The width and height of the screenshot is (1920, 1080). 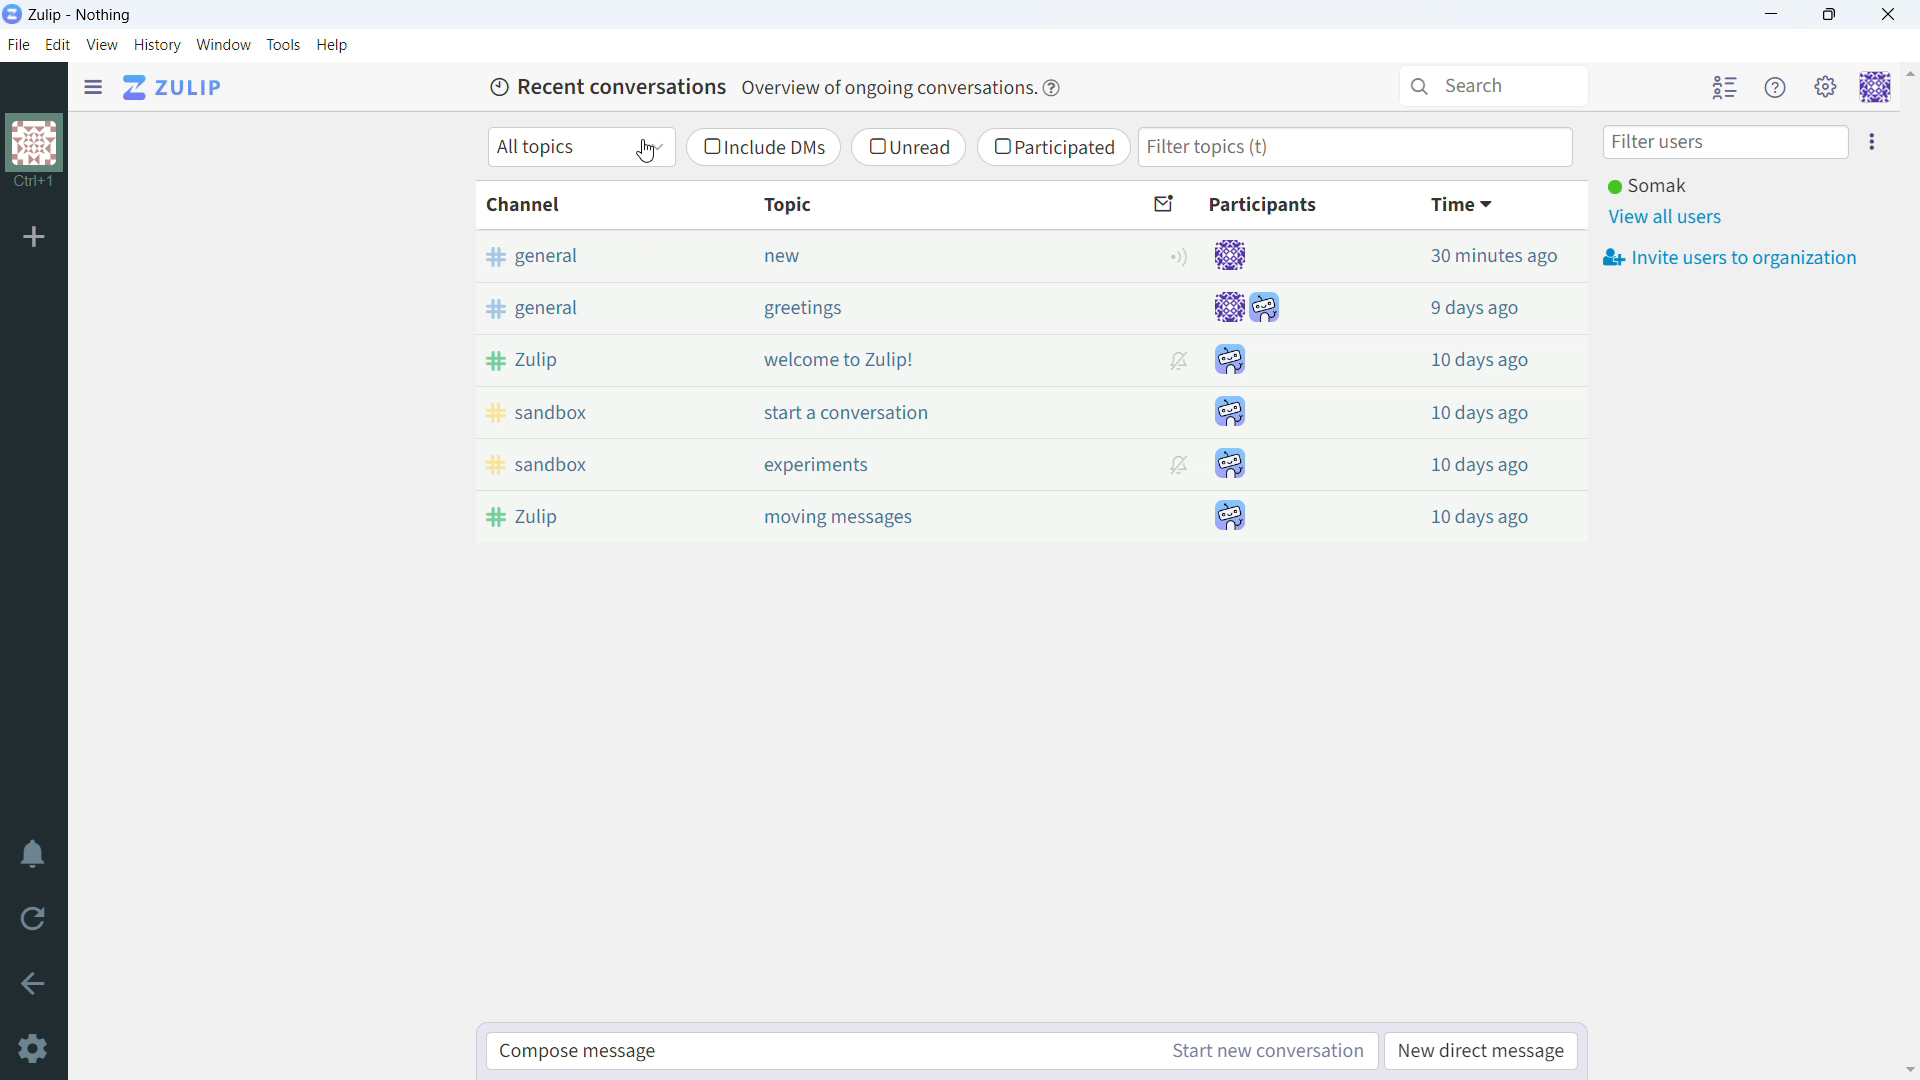 I want to click on sandbox, so click(x=586, y=464).